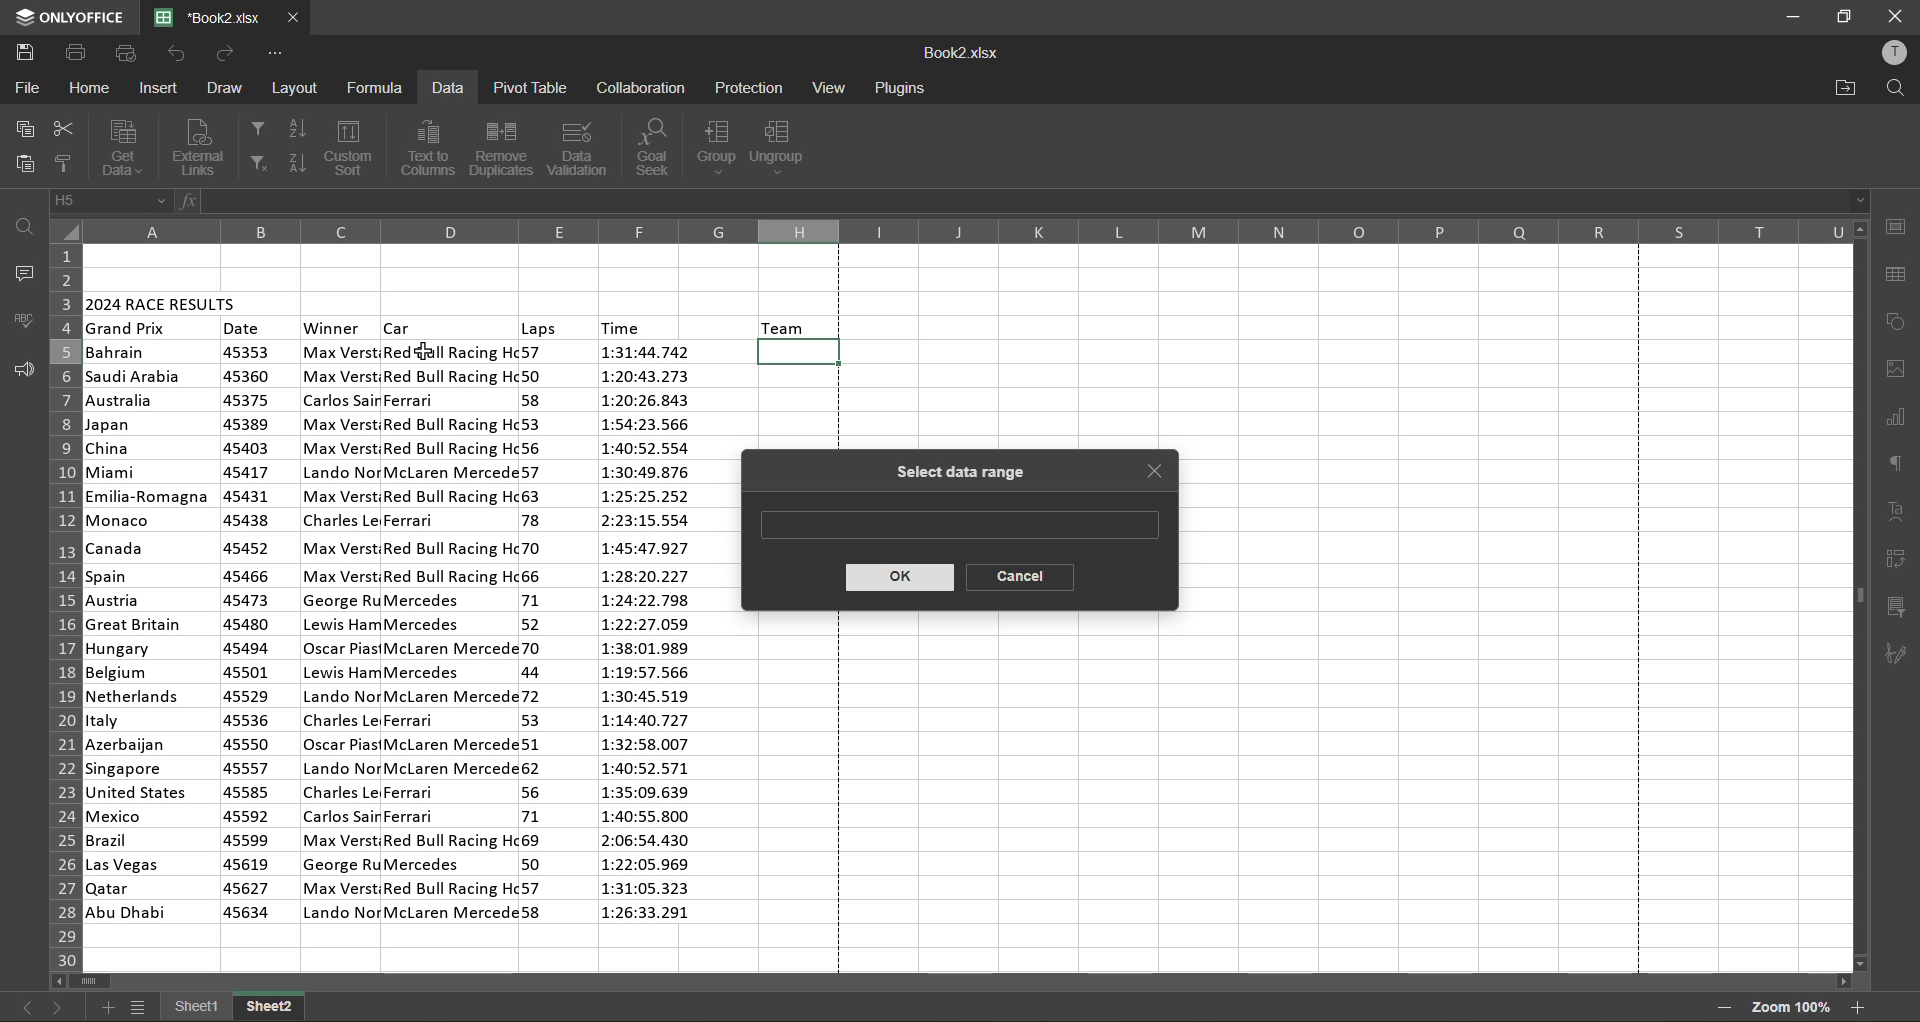  What do you see at coordinates (297, 160) in the screenshot?
I see `sort descending` at bounding box center [297, 160].